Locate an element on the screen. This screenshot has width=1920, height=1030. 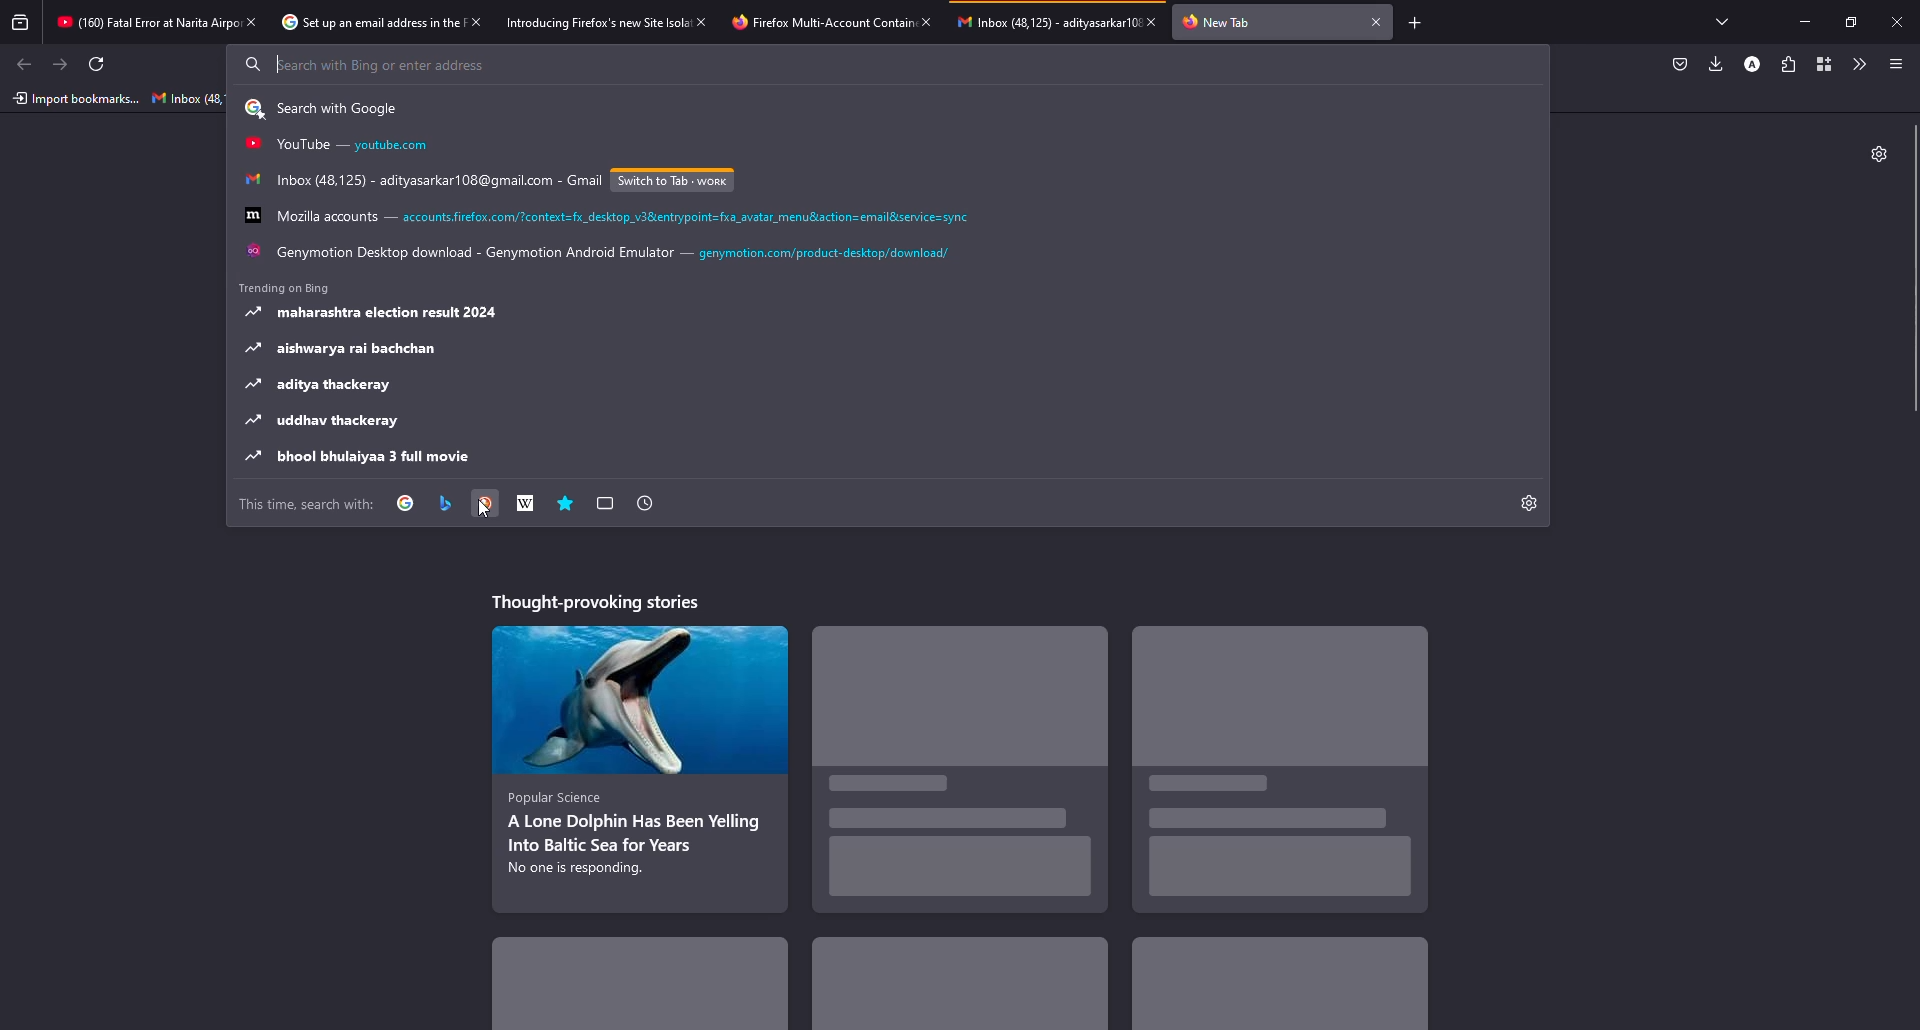
close is located at coordinates (928, 21).